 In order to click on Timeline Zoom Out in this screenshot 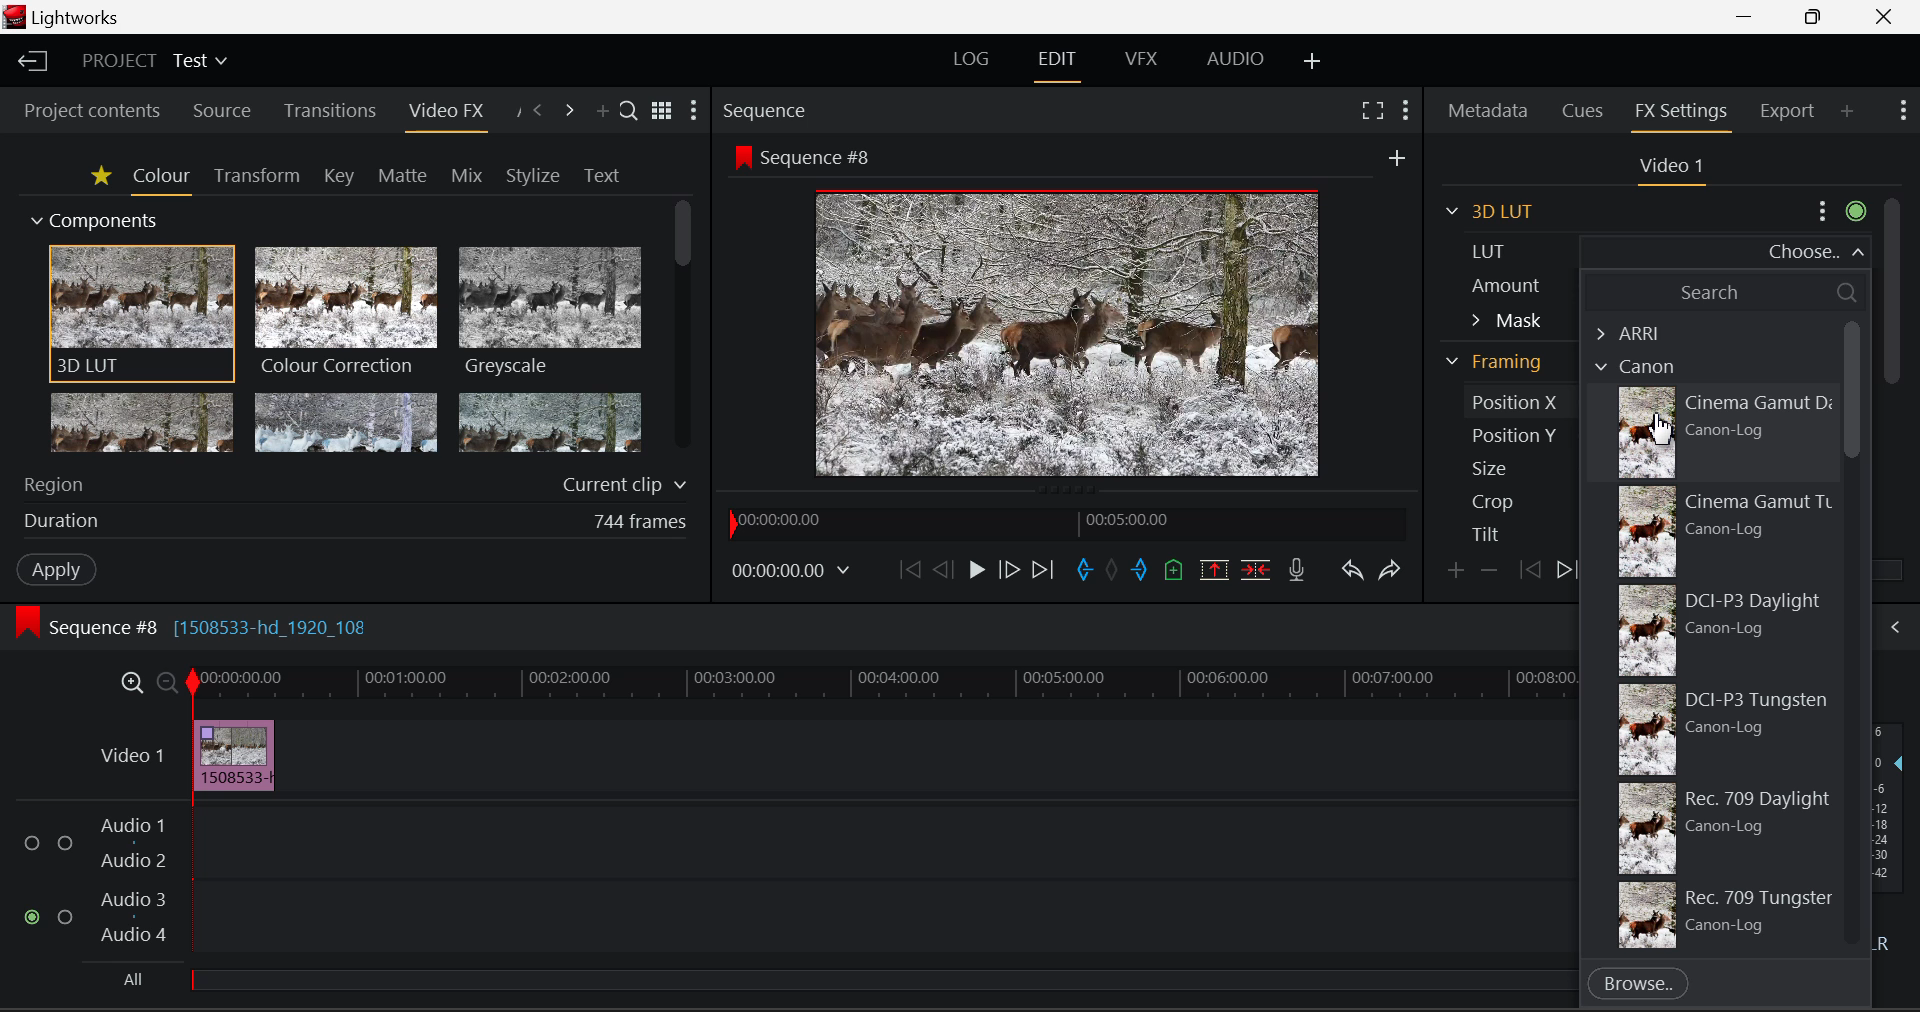, I will do `click(166, 682)`.